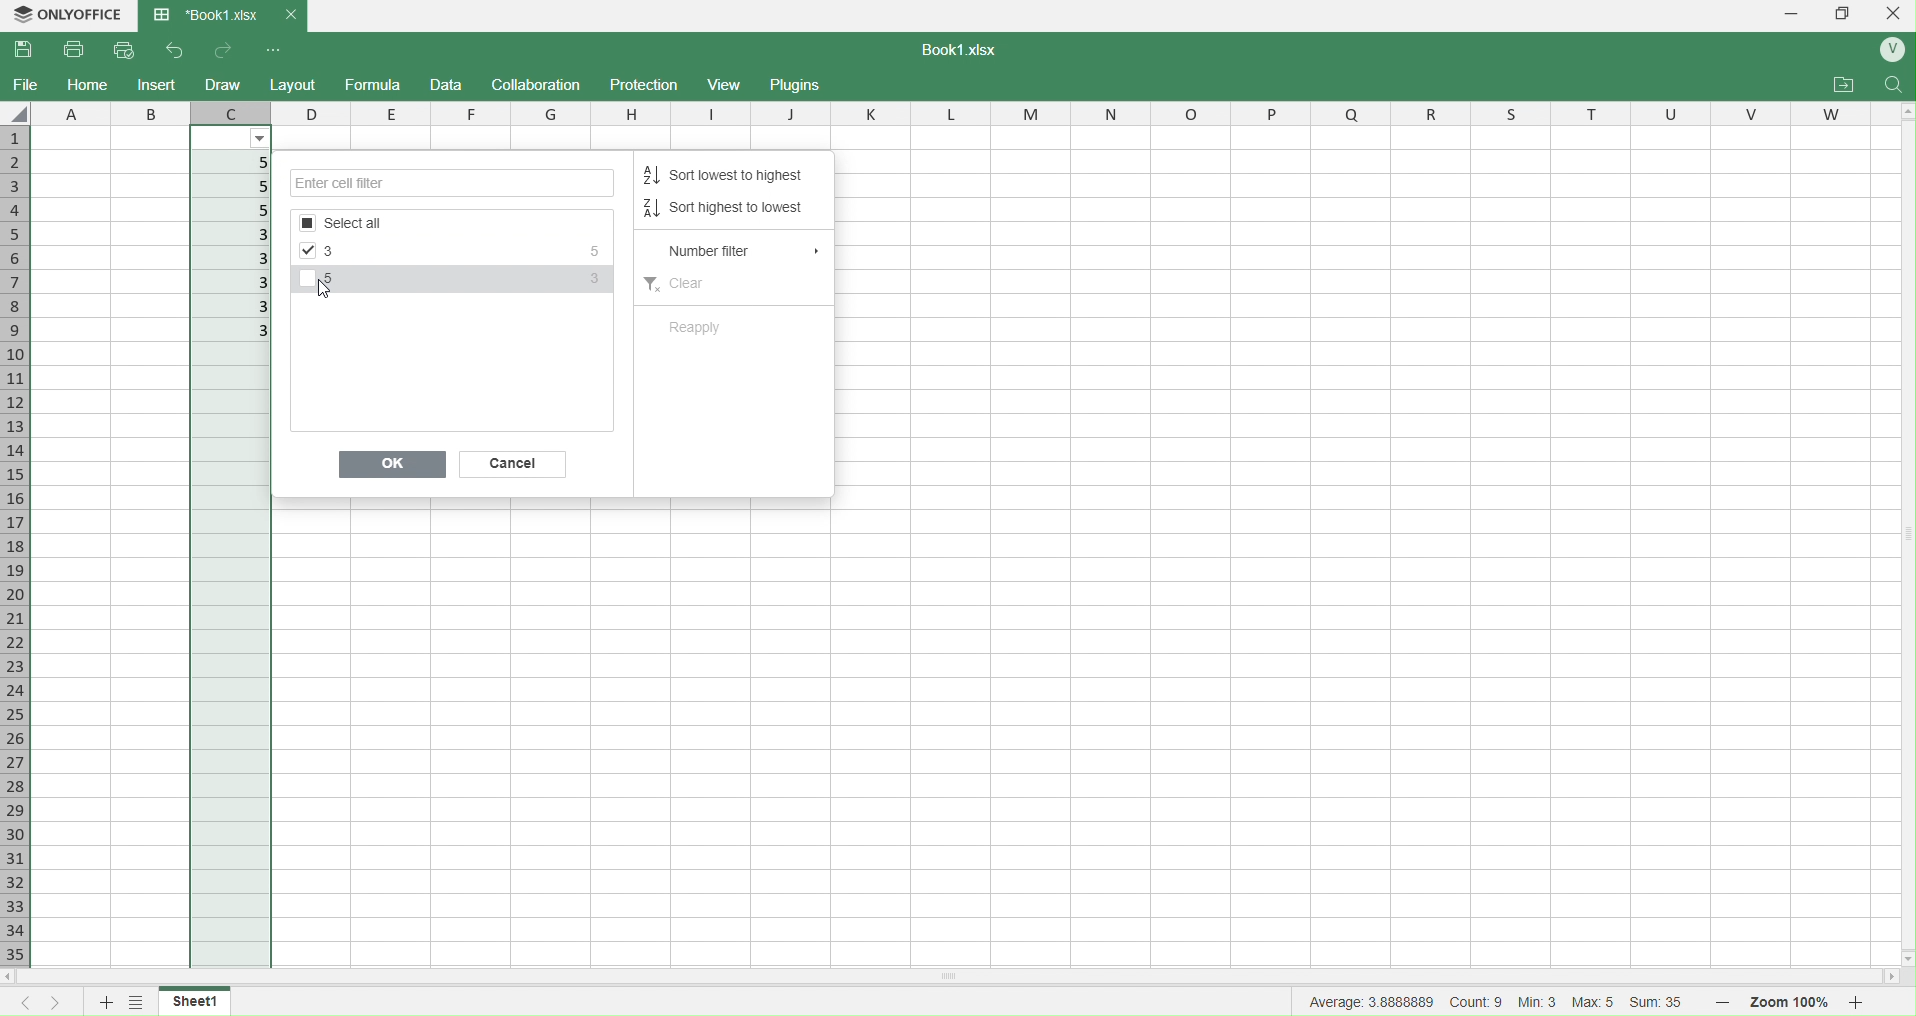 This screenshot has width=1916, height=1016. Describe the element at coordinates (341, 282) in the screenshot. I see `5` at that location.